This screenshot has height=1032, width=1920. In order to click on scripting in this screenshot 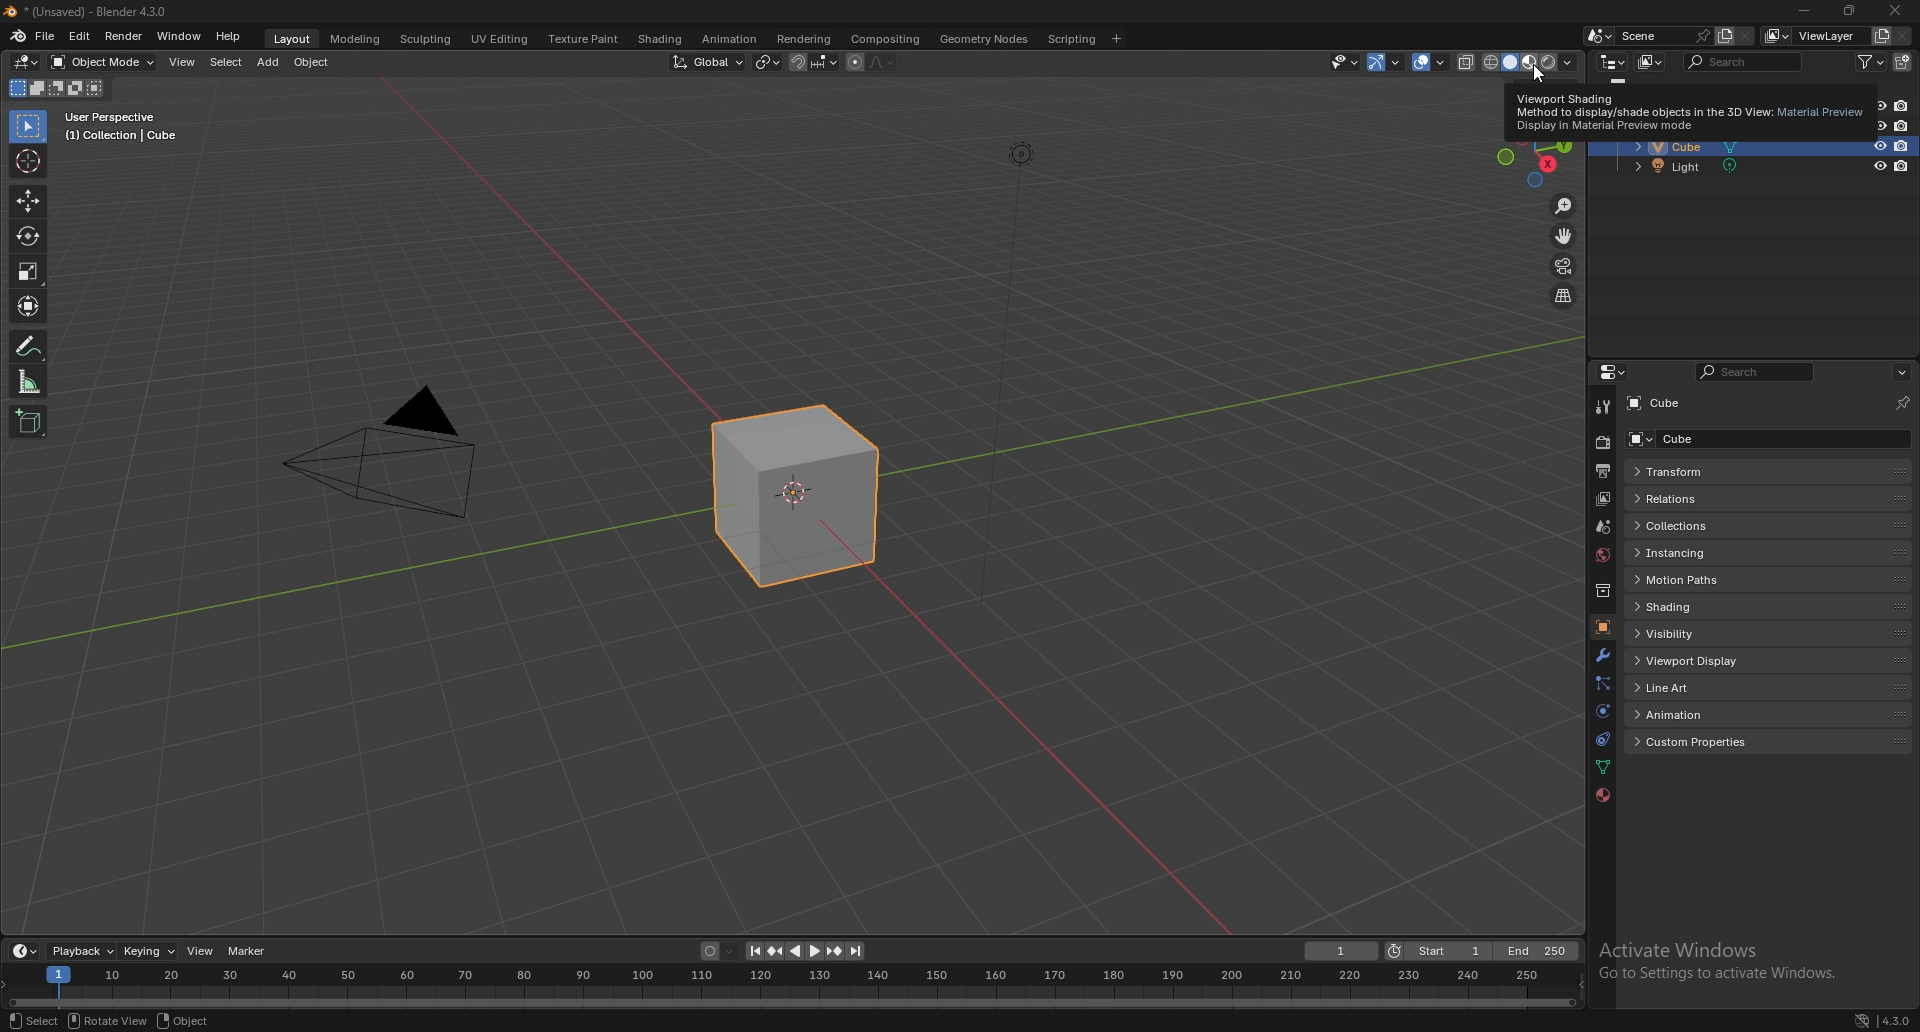, I will do `click(1071, 40)`.